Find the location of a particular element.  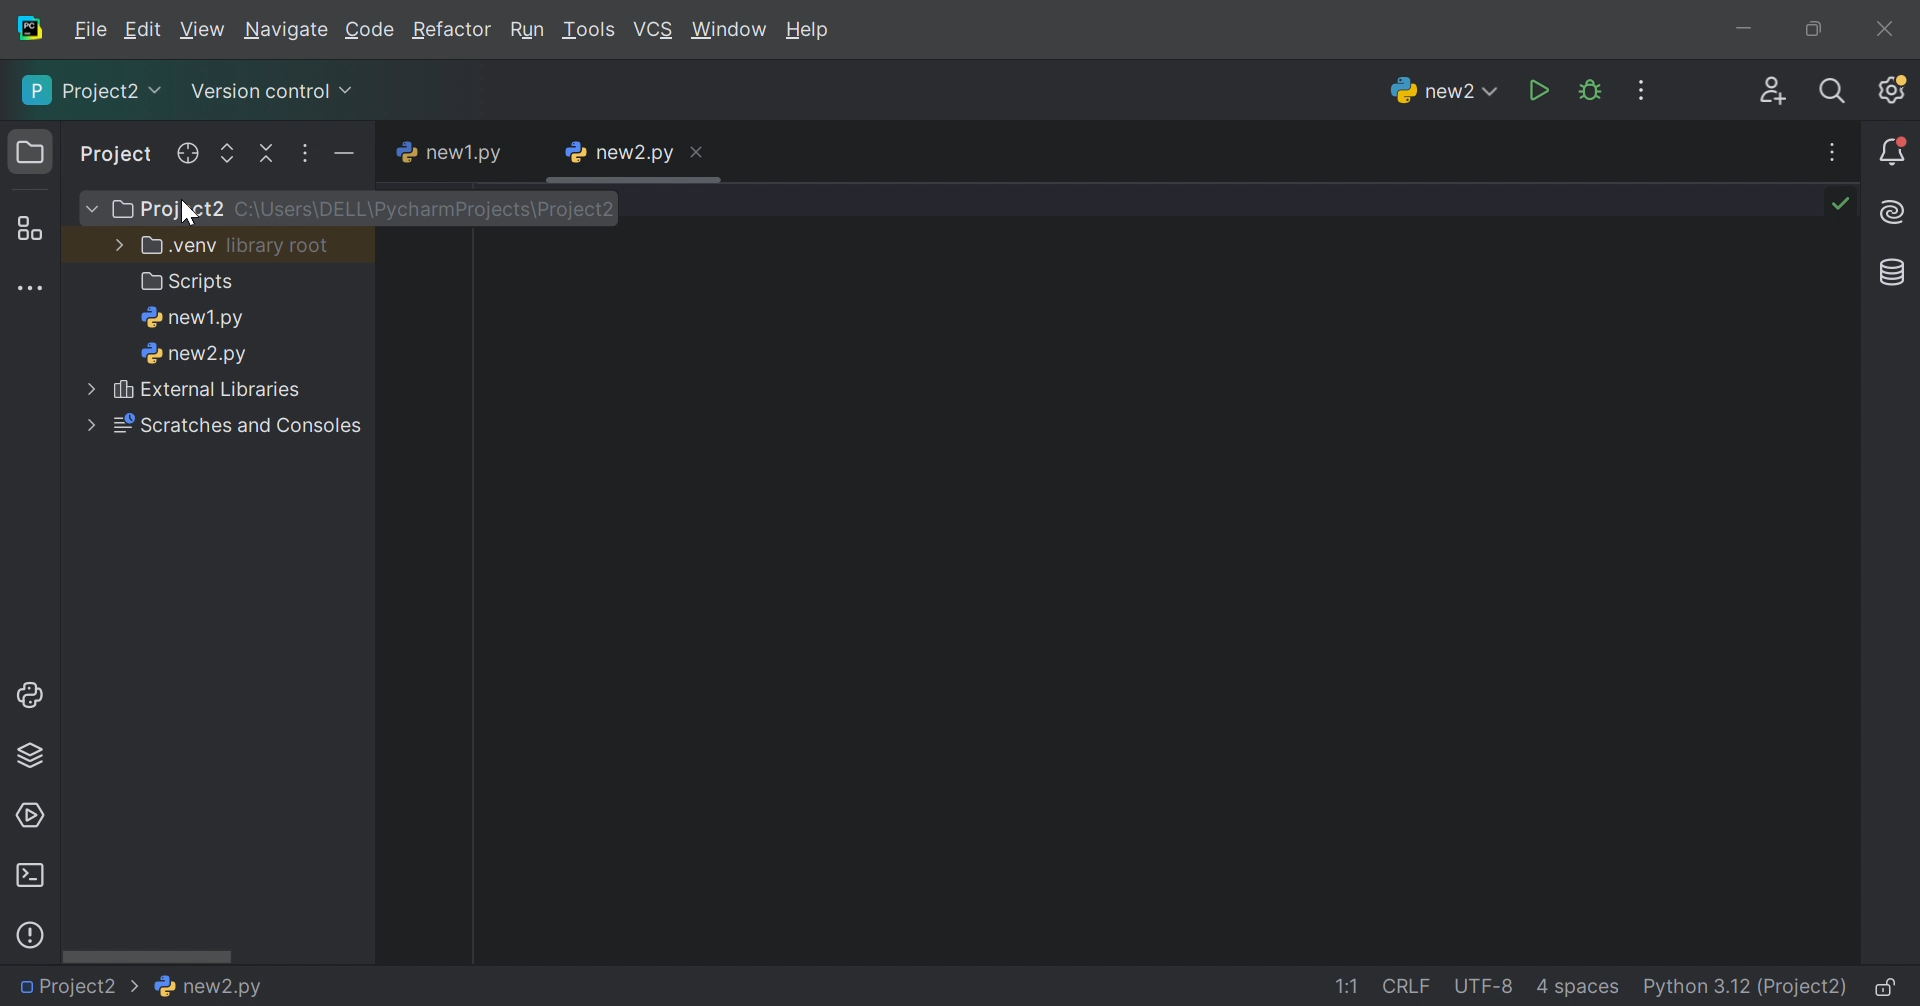

Terminal is located at coordinates (31, 876).